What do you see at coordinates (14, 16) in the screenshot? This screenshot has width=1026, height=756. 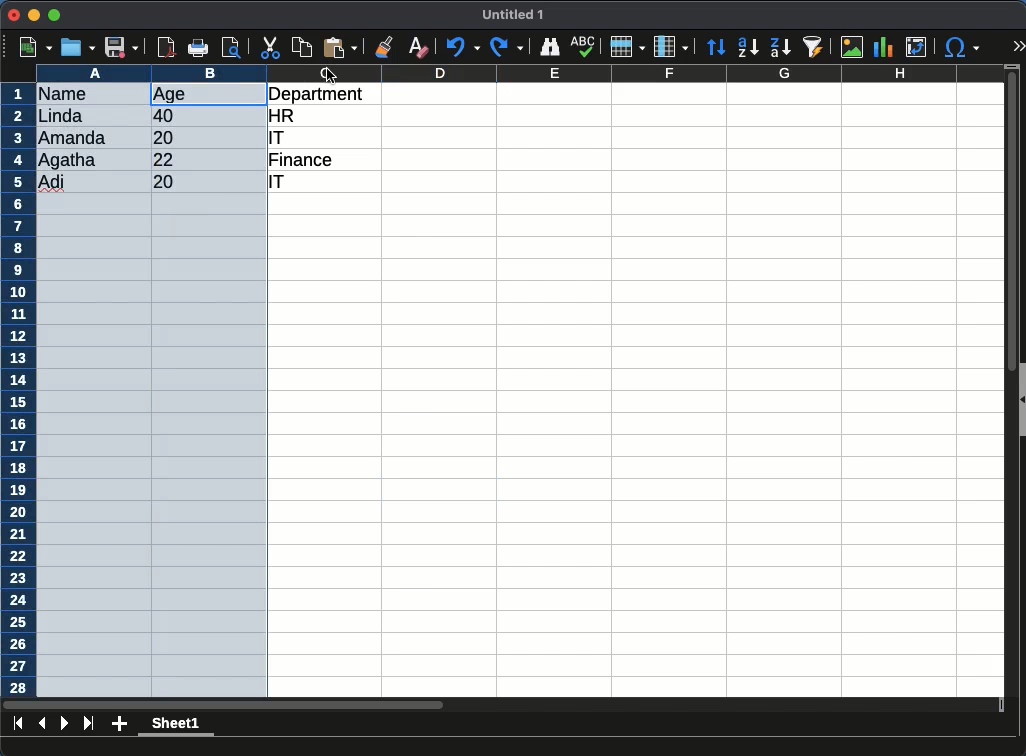 I see `close` at bounding box center [14, 16].